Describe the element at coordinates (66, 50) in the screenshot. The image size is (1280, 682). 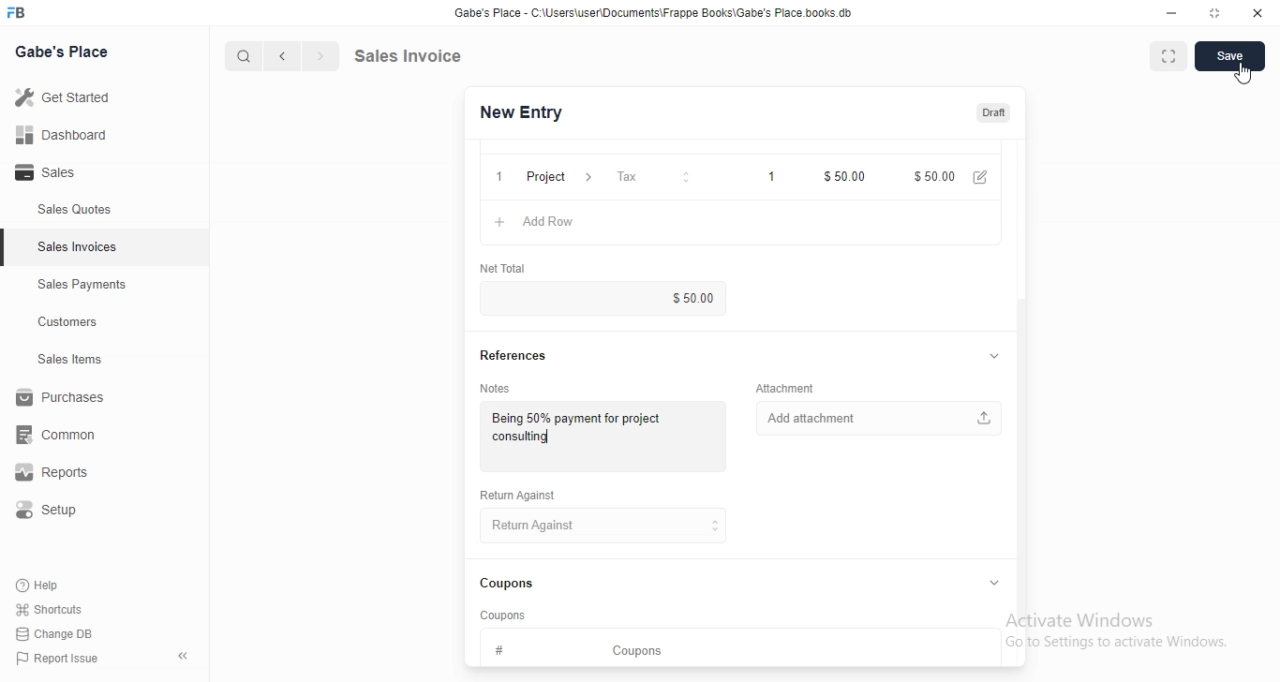
I see `Gabe's Place` at that location.